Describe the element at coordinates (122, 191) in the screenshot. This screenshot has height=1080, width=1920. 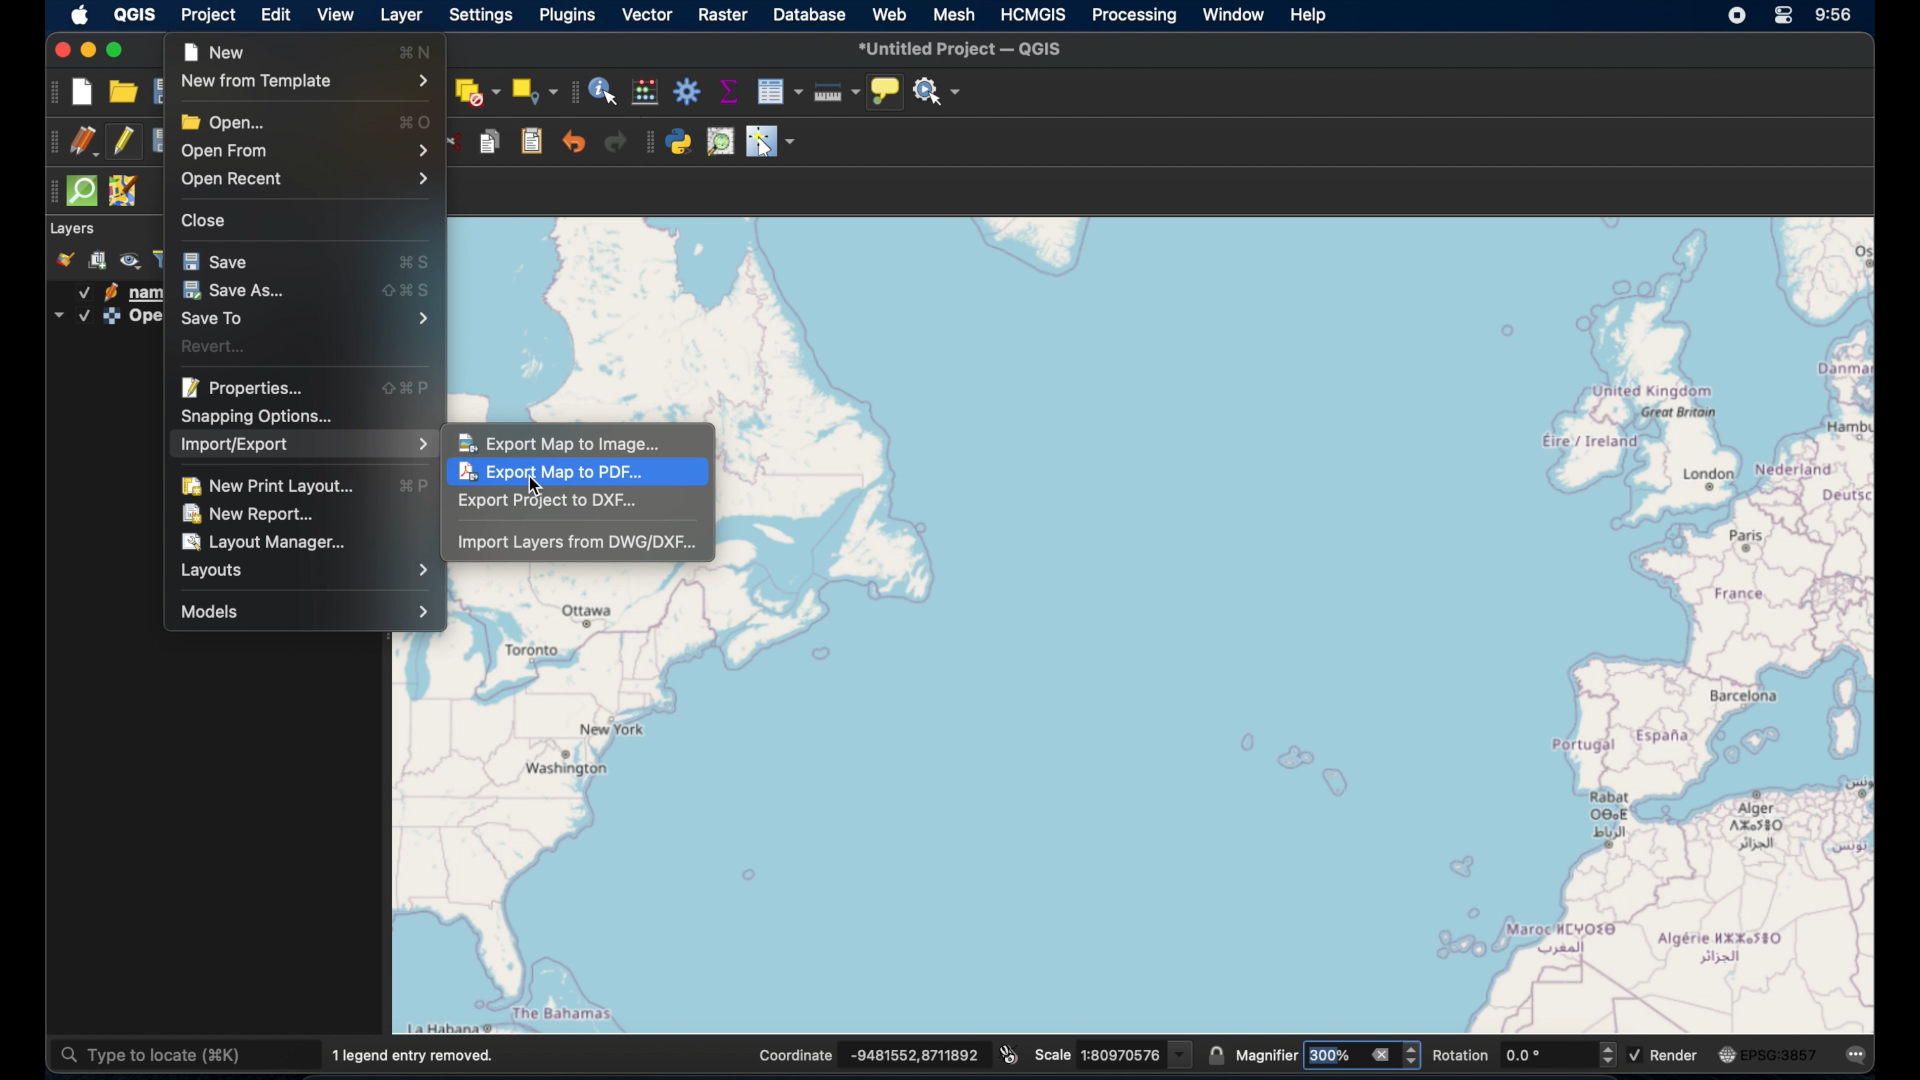
I see `jsom remote` at that location.